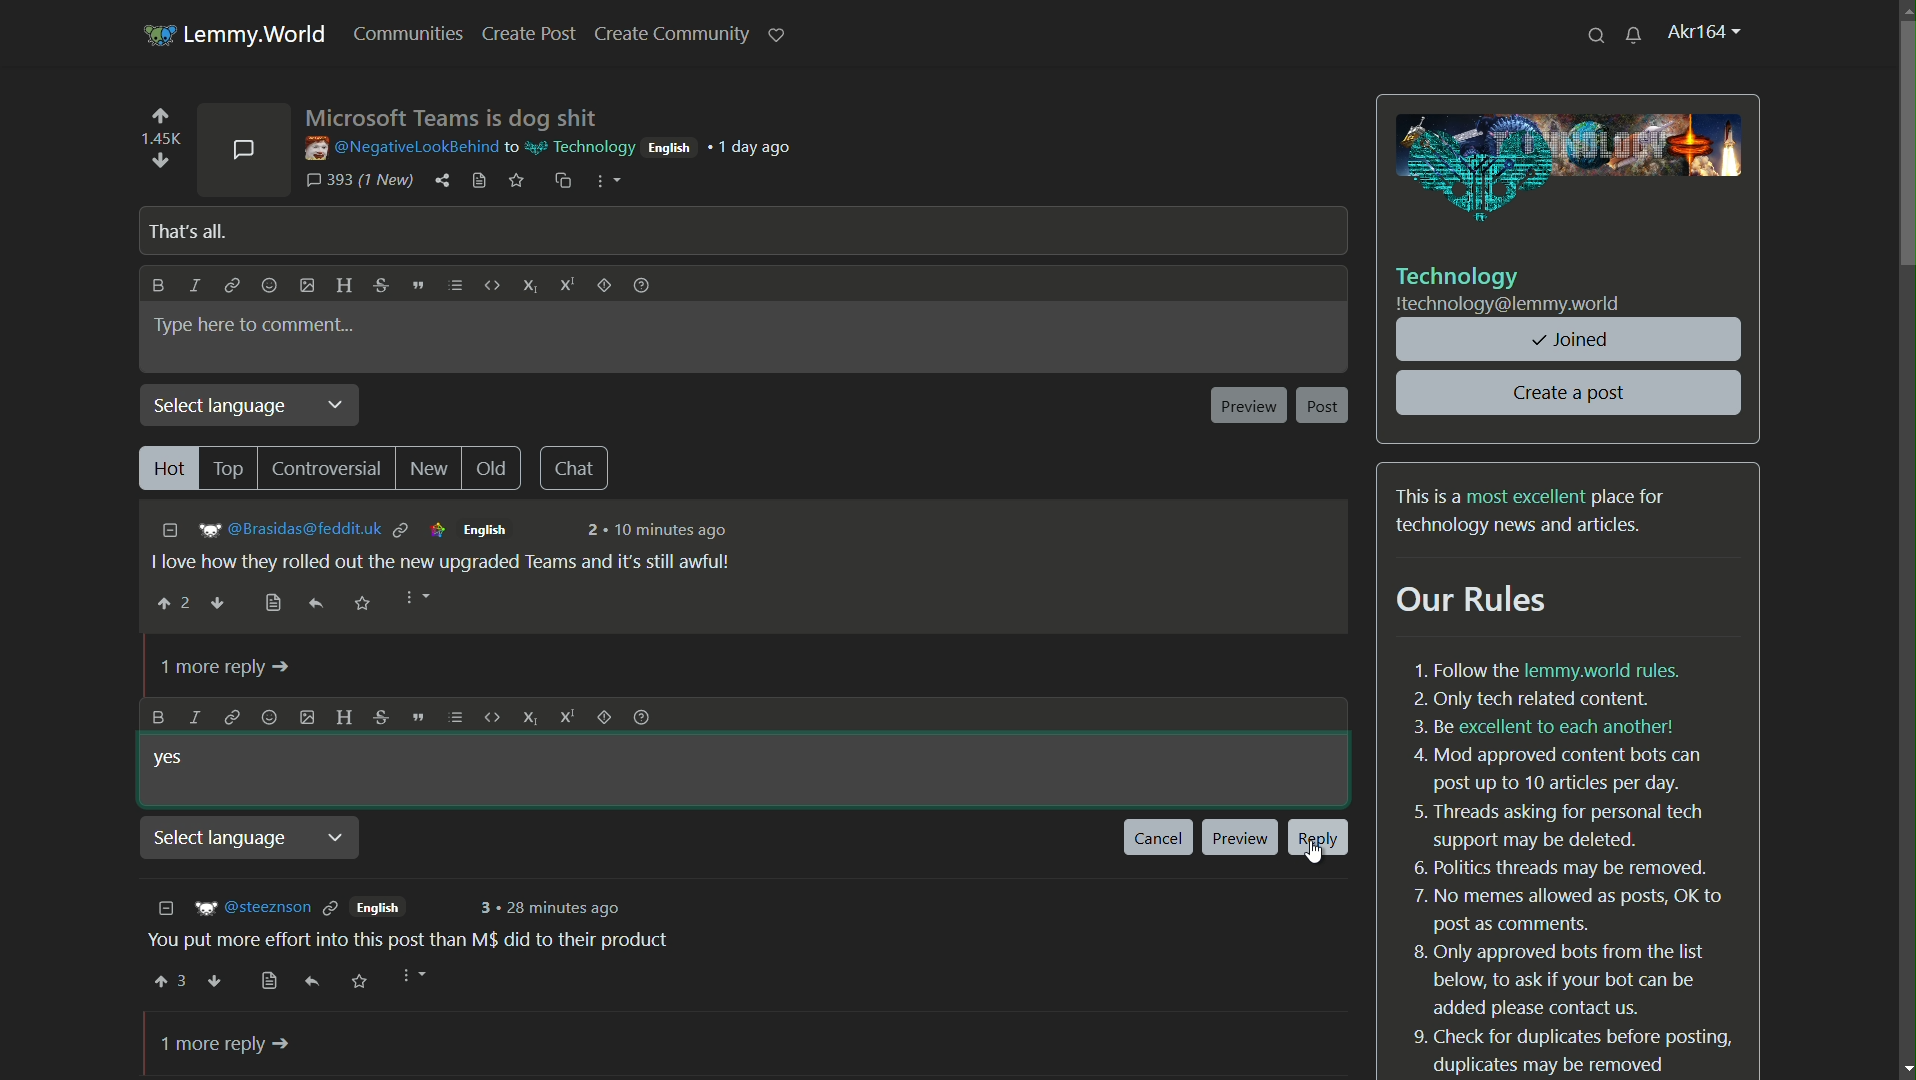  Describe the element at coordinates (1634, 34) in the screenshot. I see `unread messages` at that location.